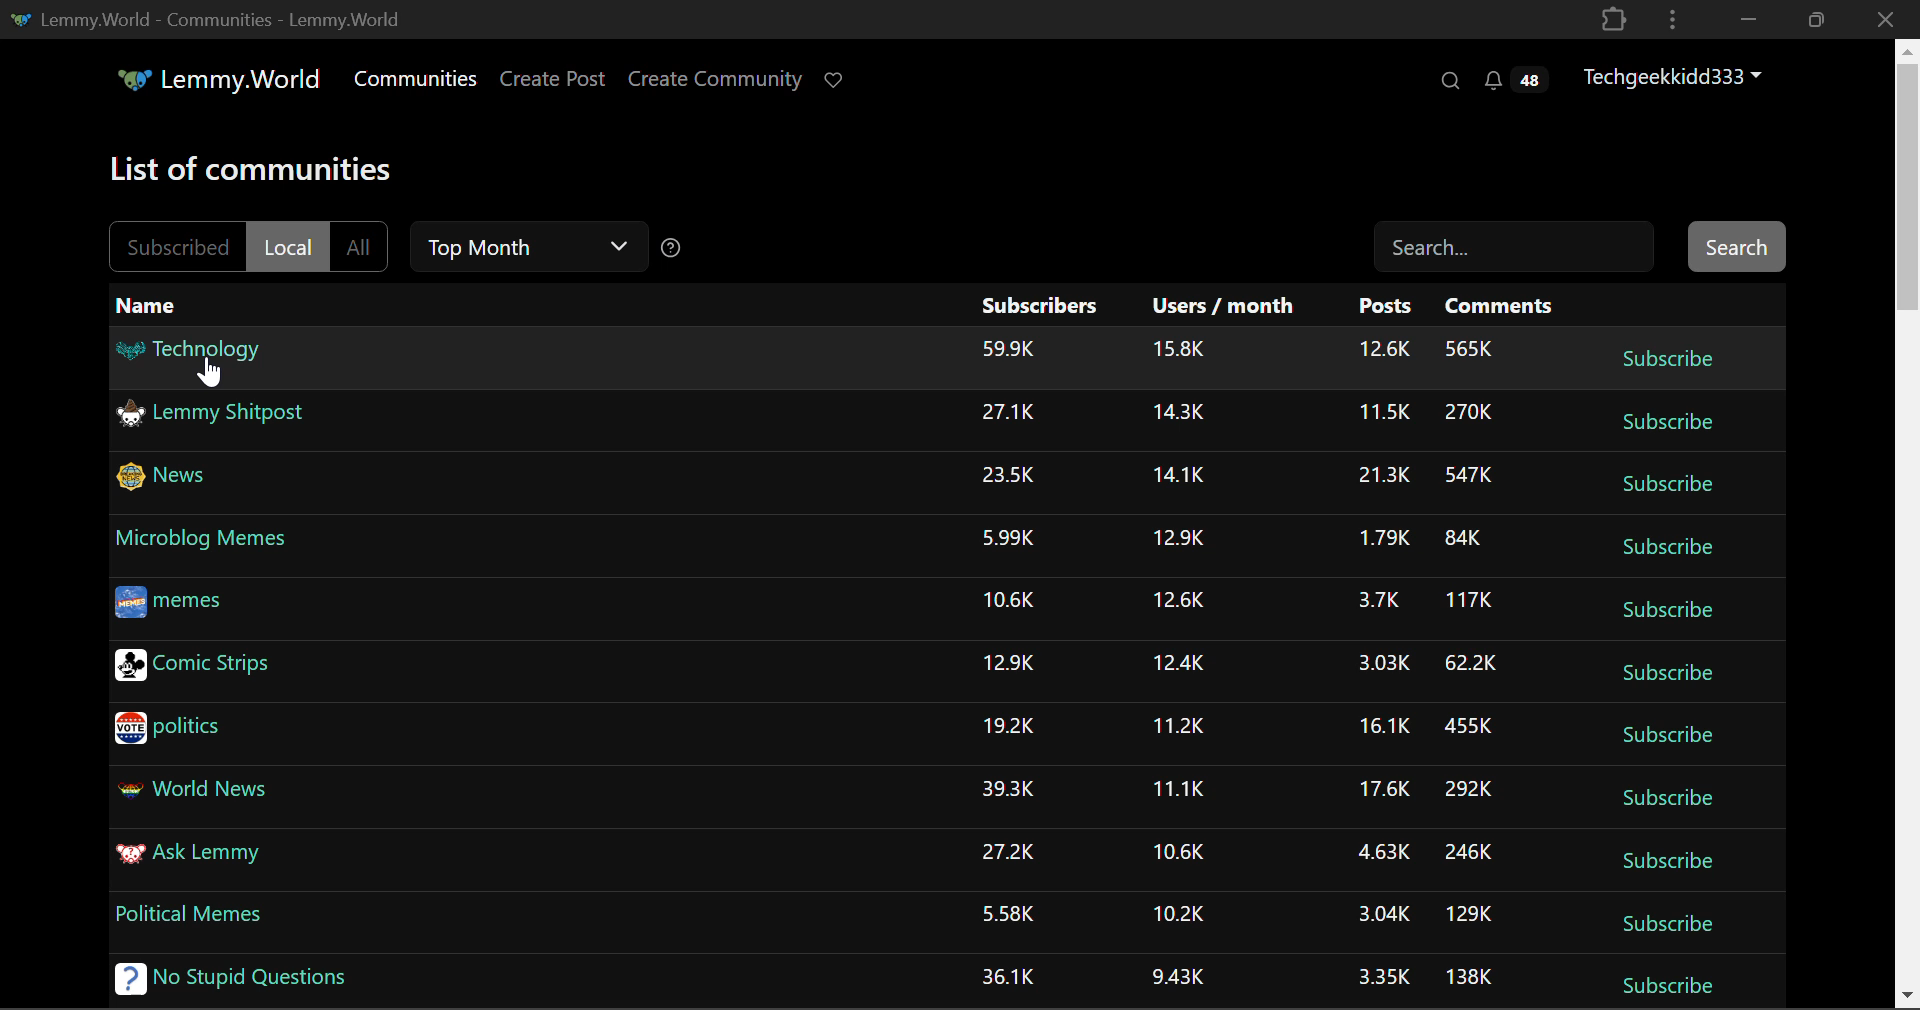  I want to click on Subscribe, so click(1670, 483).